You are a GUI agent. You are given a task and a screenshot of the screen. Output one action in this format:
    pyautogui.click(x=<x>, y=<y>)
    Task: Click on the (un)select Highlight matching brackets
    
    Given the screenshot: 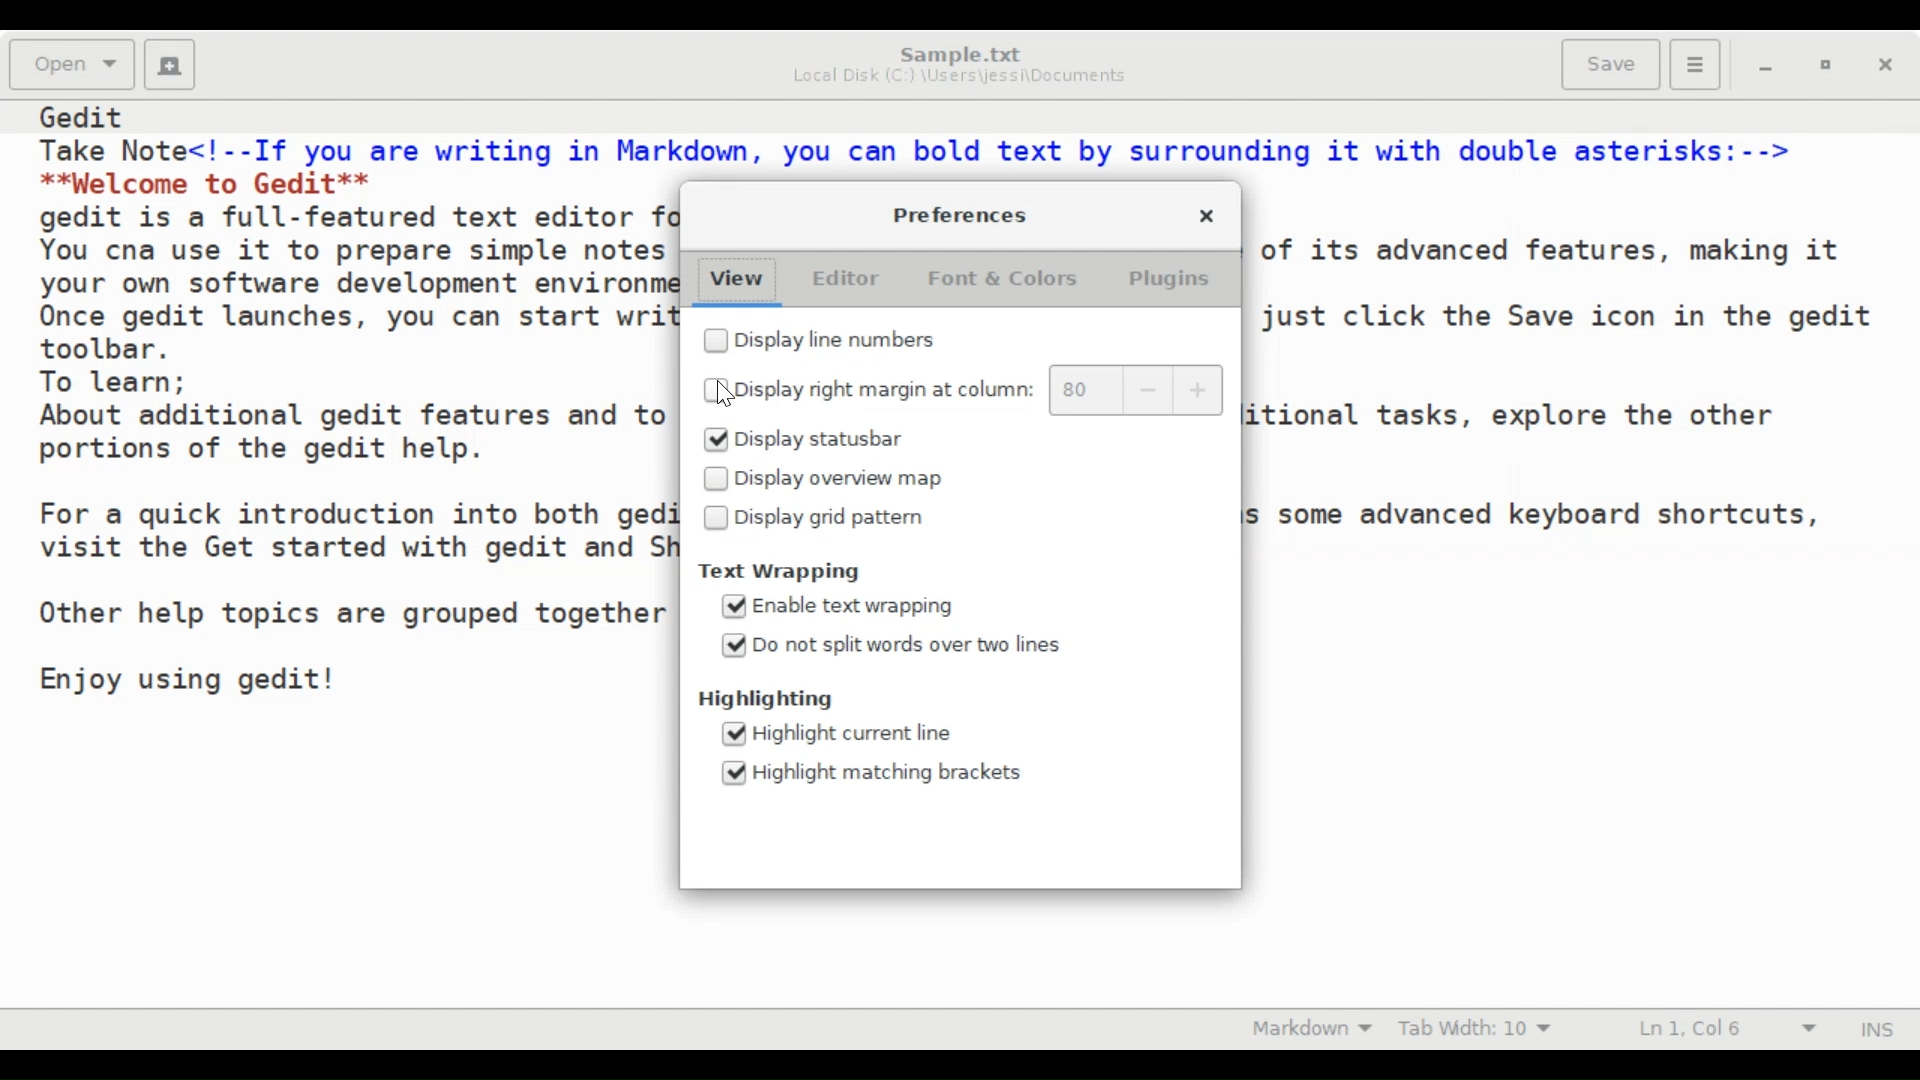 What is the action you would take?
    pyautogui.click(x=884, y=773)
    